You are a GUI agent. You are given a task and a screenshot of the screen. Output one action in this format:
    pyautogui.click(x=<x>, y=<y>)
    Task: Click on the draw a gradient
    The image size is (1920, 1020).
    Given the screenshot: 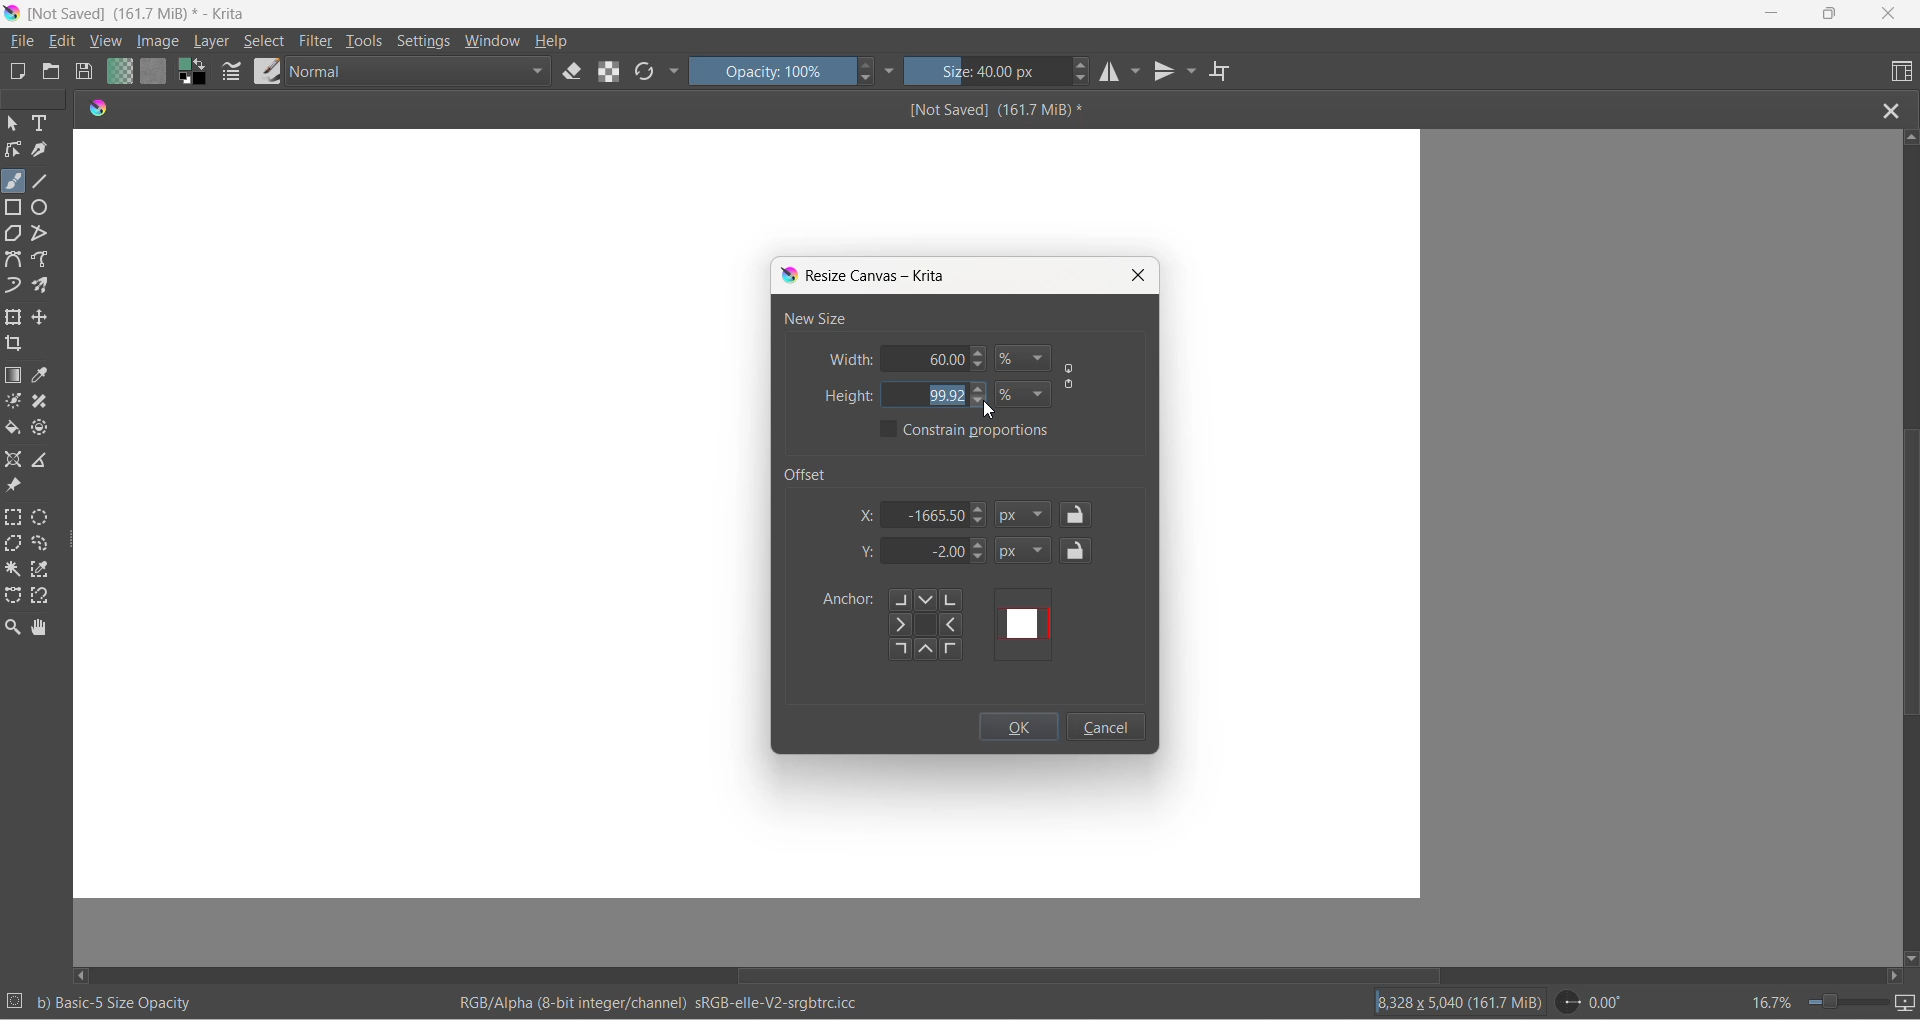 What is the action you would take?
    pyautogui.click(x=16, y=377)
    